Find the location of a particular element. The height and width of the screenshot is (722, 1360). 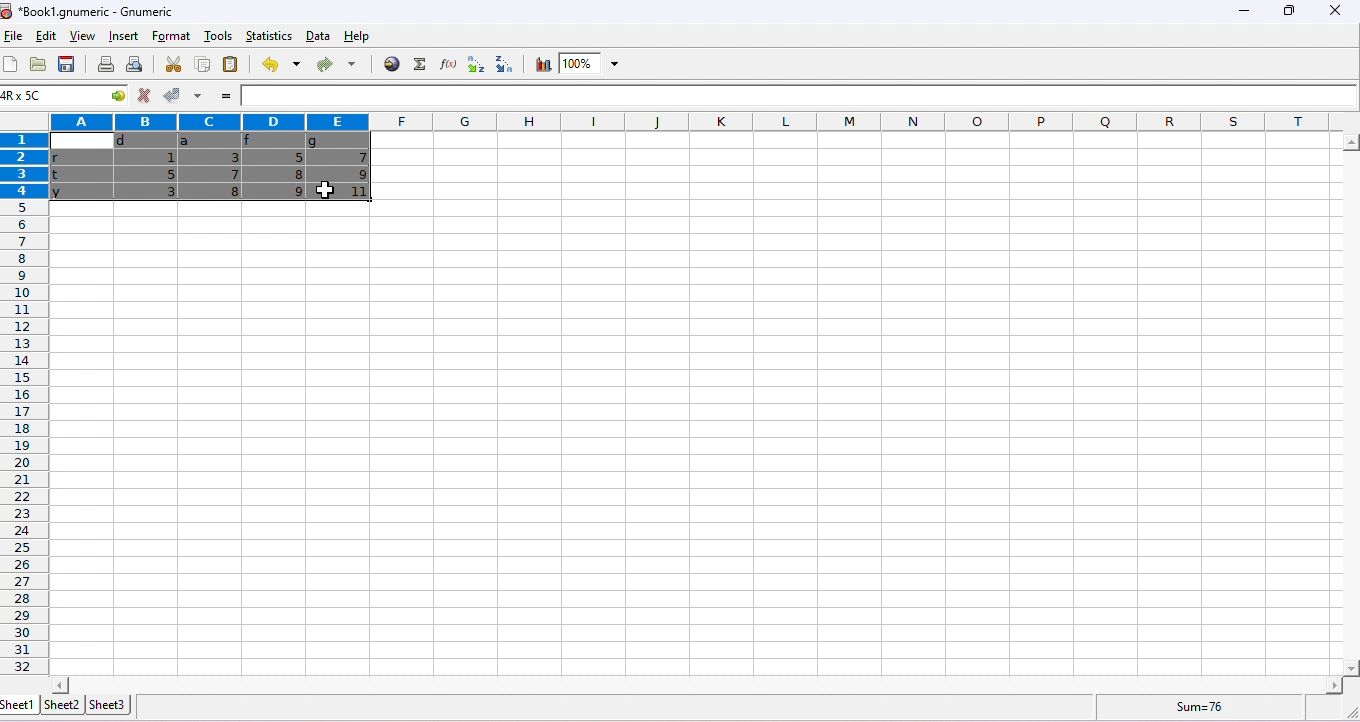

new is located at coordinates (12, 65).